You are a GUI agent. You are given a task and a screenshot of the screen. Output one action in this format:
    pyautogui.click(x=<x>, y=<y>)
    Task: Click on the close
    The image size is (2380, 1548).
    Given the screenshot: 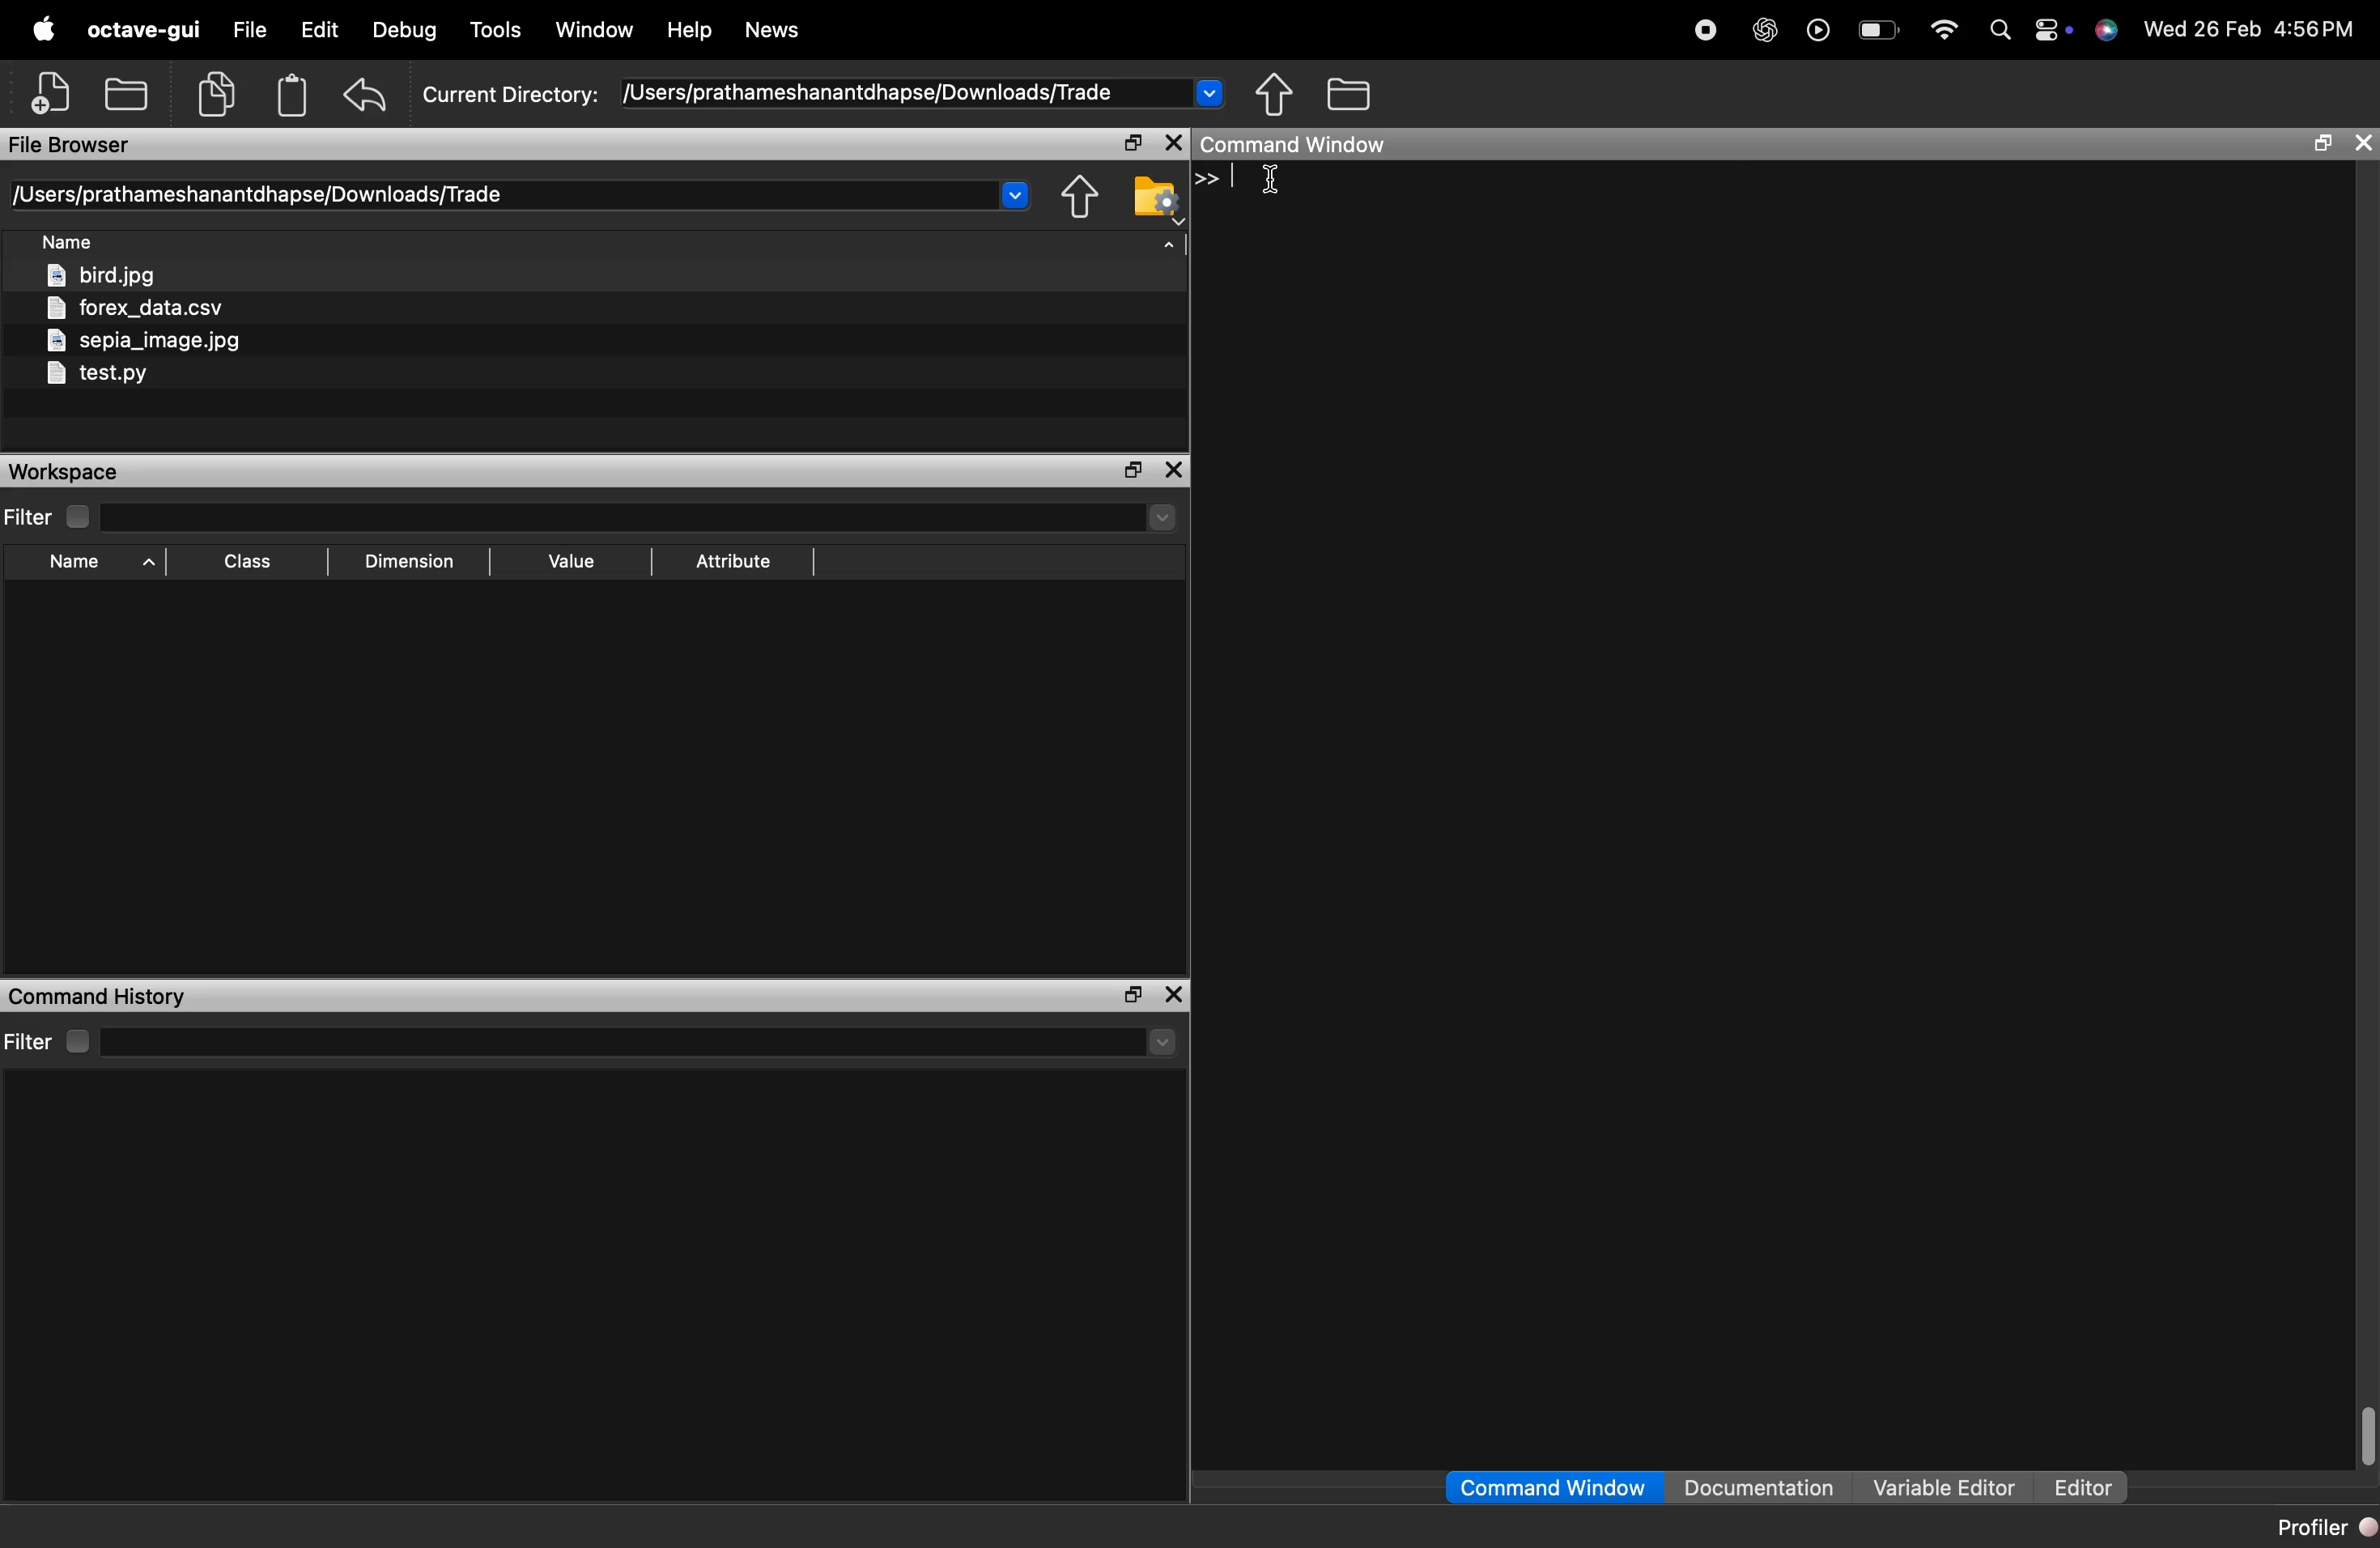 What is the action you would take?
    pyautogui.click(x=1176, y=144)
    